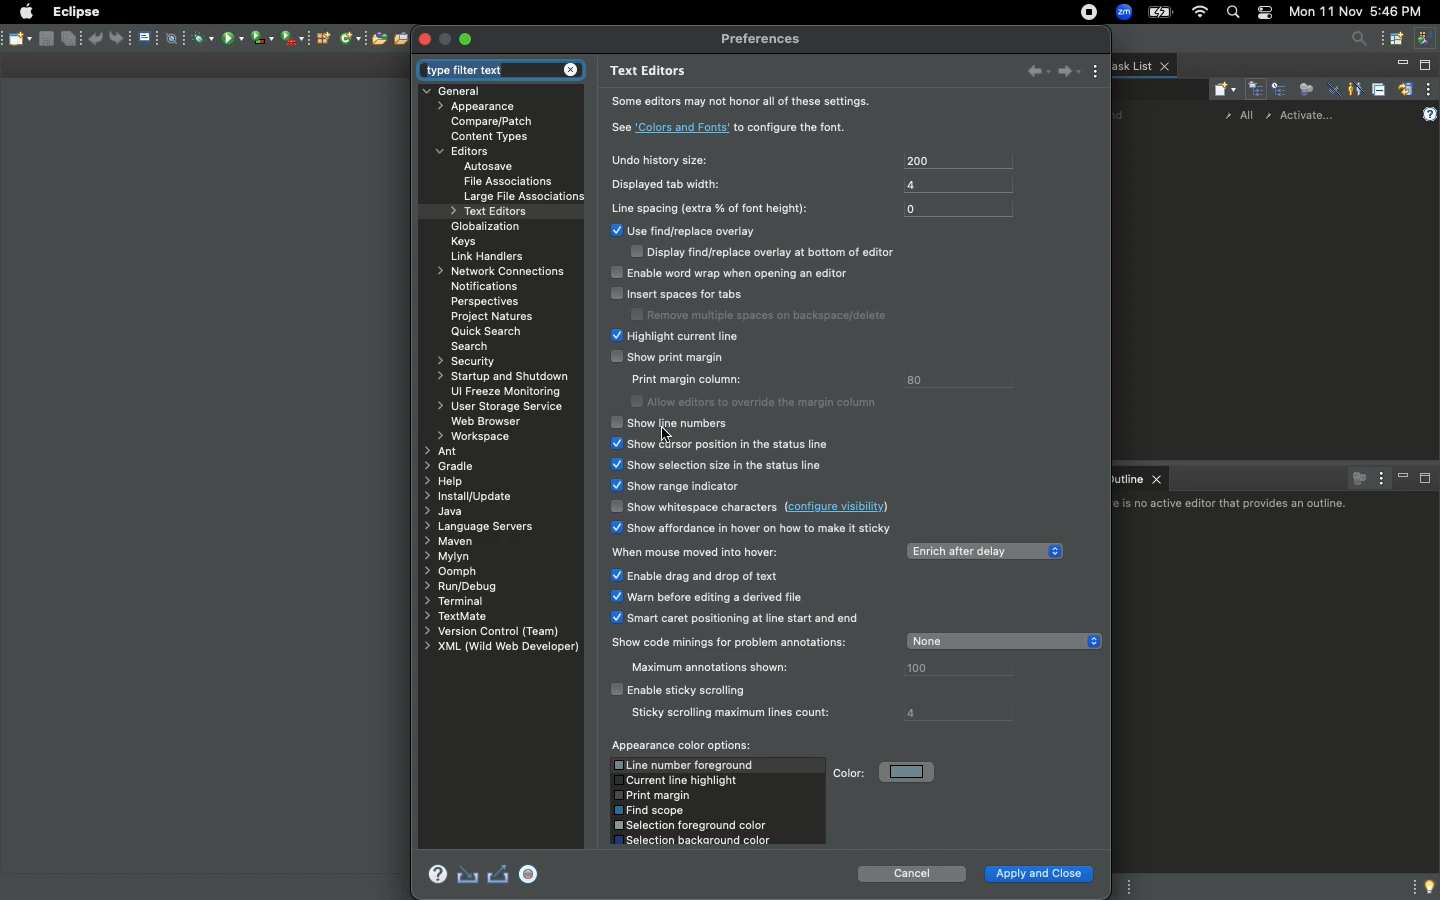 This screenshot has width=1440, height=900. Describe the element at coordinates (1431, 112) in the screenshot. I see `Help` at that location.